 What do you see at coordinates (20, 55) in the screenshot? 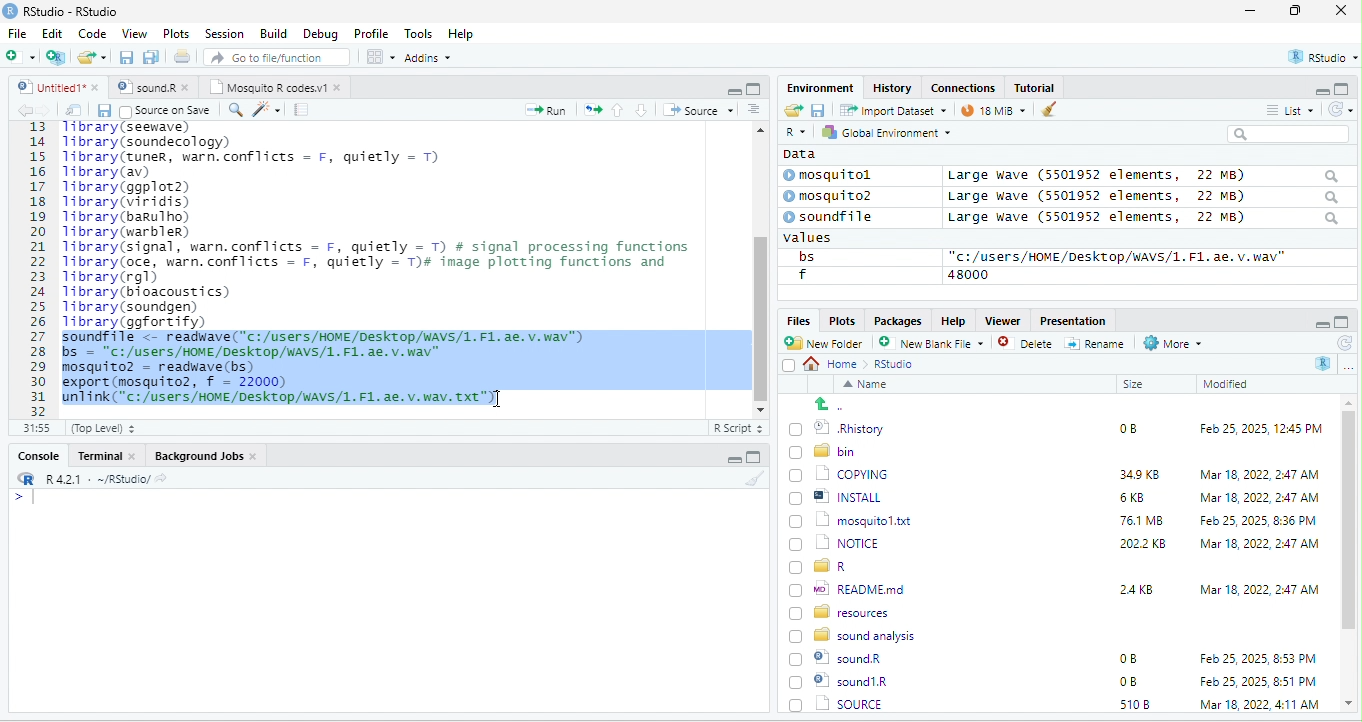
I see `new` at bounding box center [20, 55].